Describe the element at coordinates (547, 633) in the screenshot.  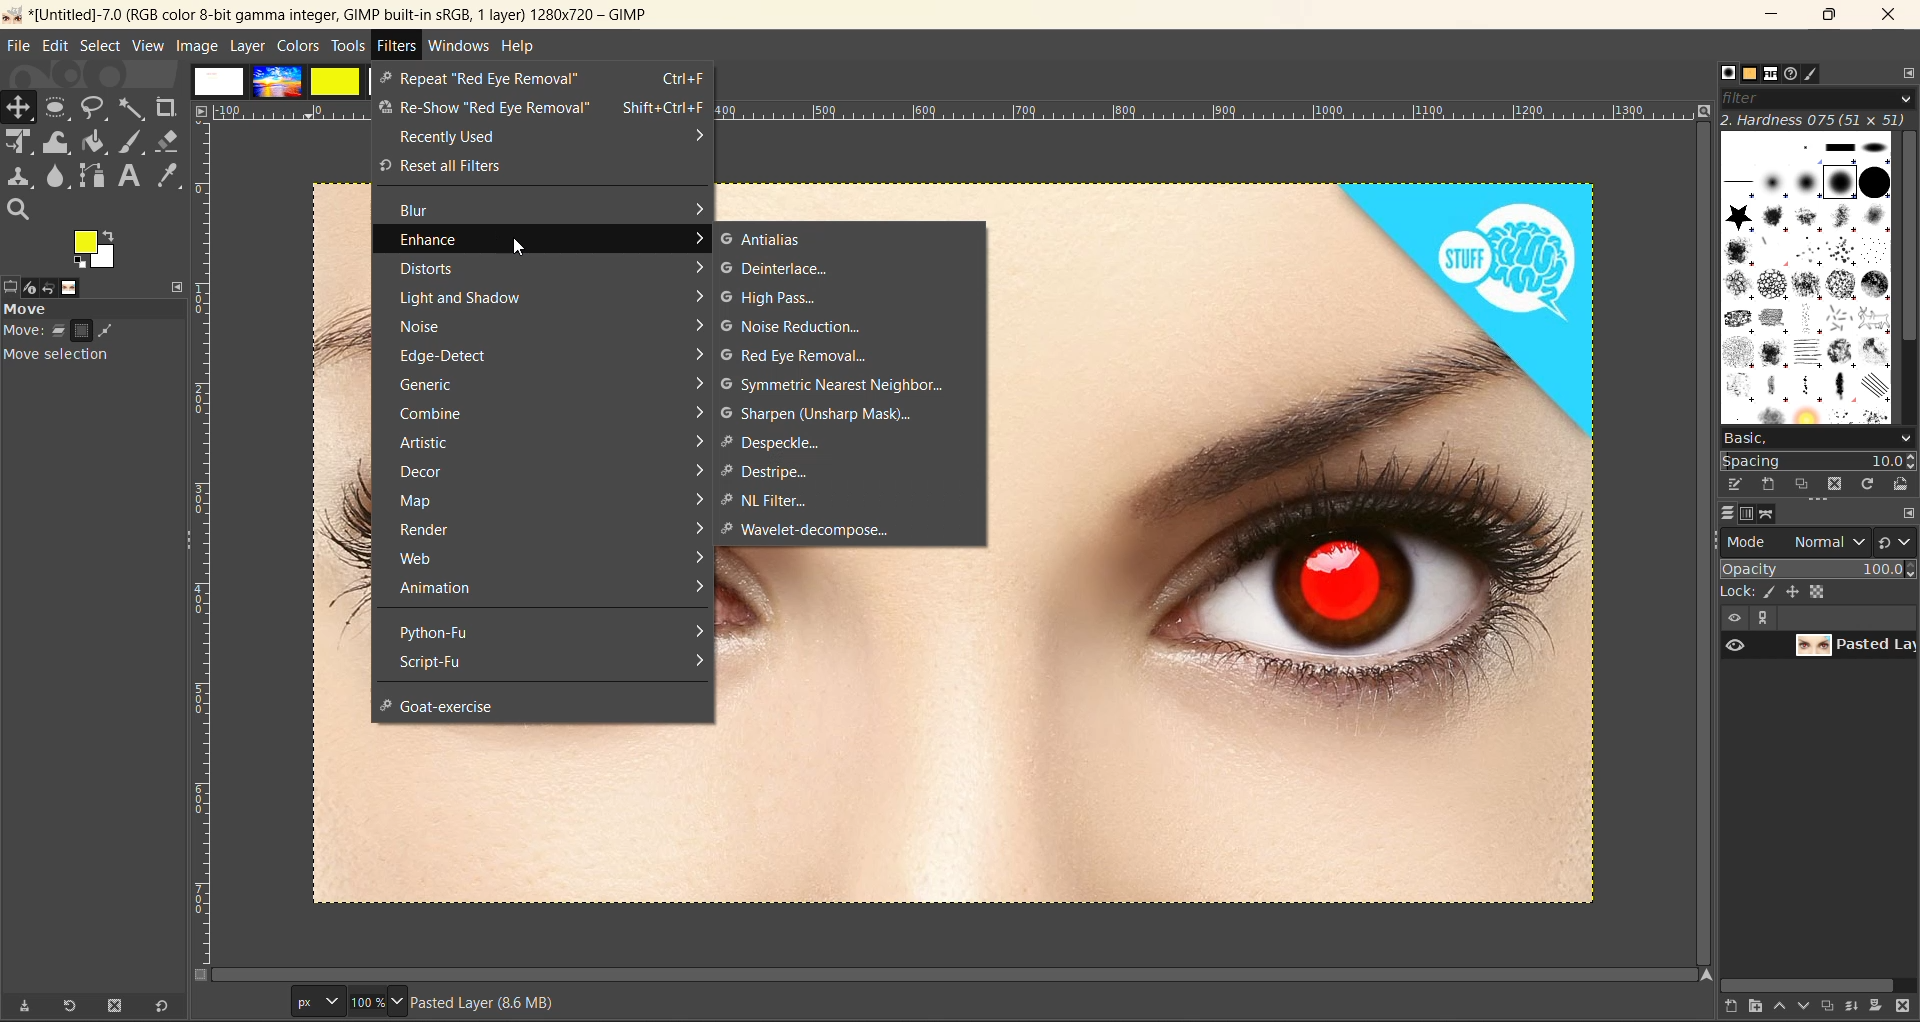
I see `python fu` at that location.